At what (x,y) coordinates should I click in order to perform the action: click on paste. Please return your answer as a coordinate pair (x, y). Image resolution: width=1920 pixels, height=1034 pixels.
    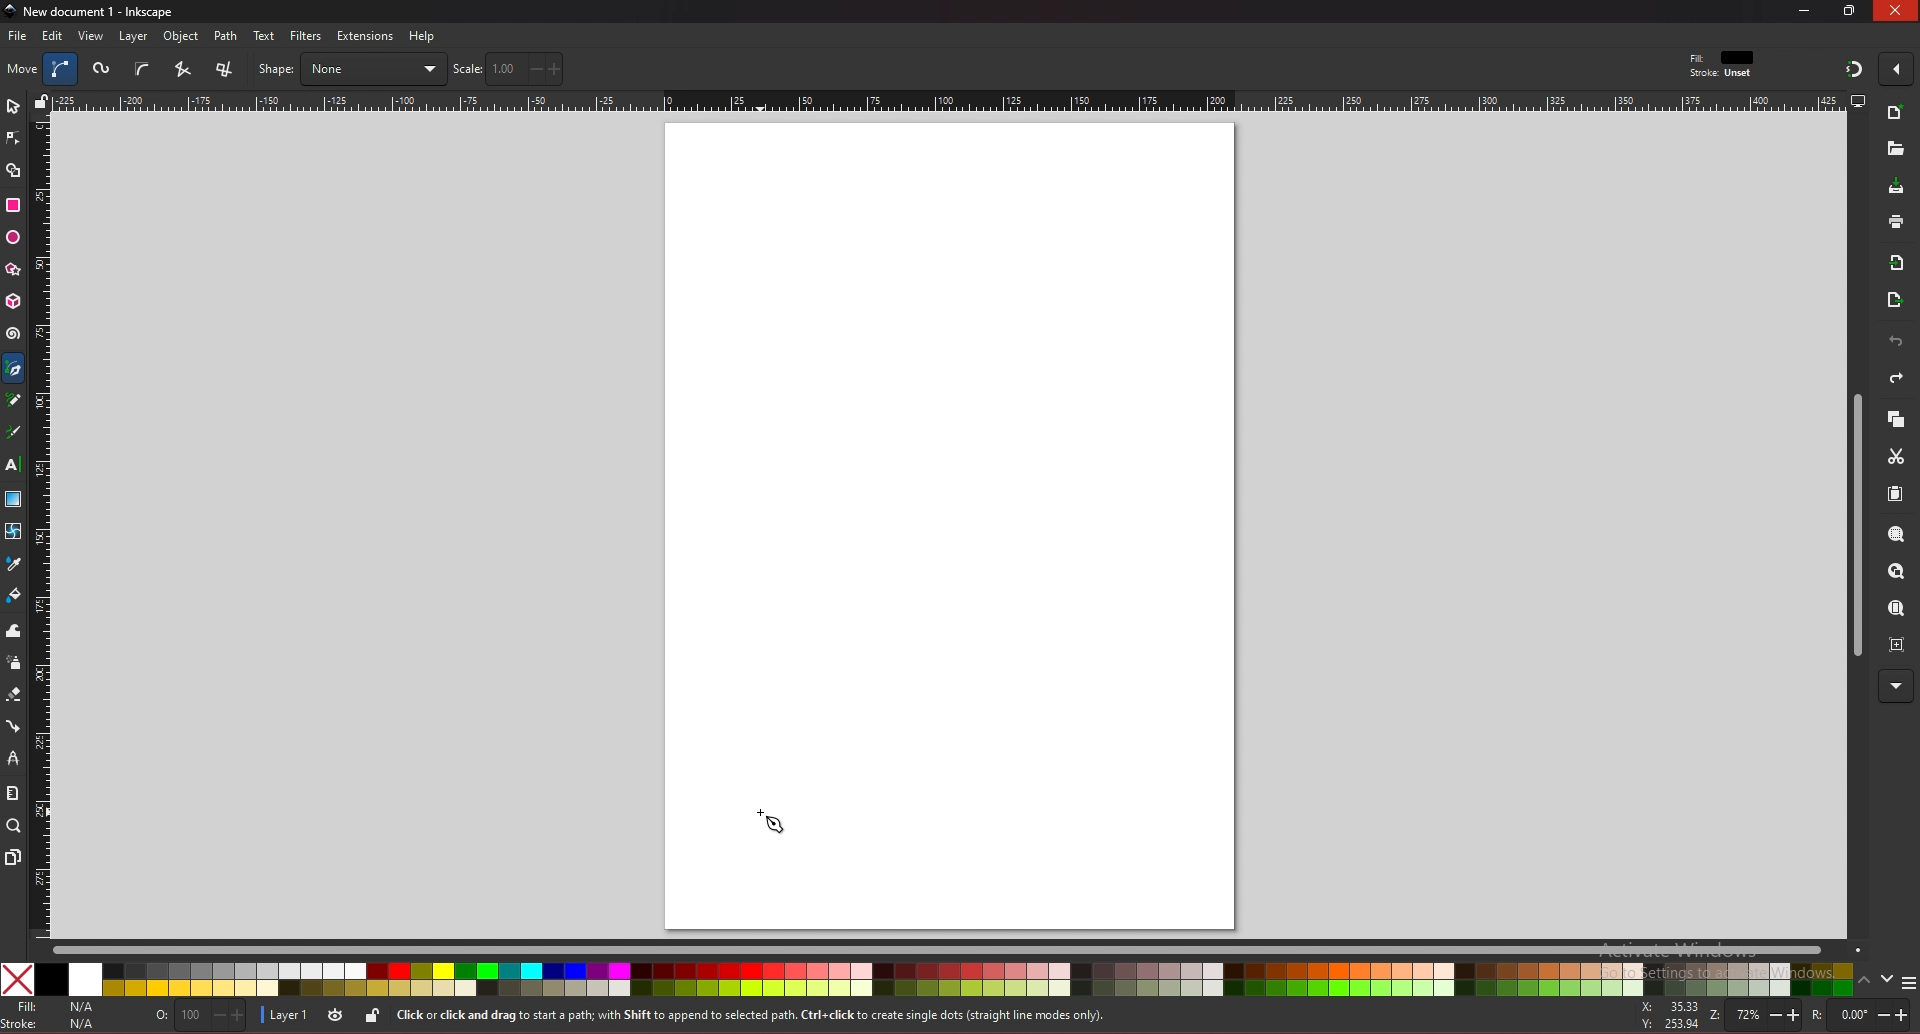
    Looking at the image, I should click on (1895, 495).